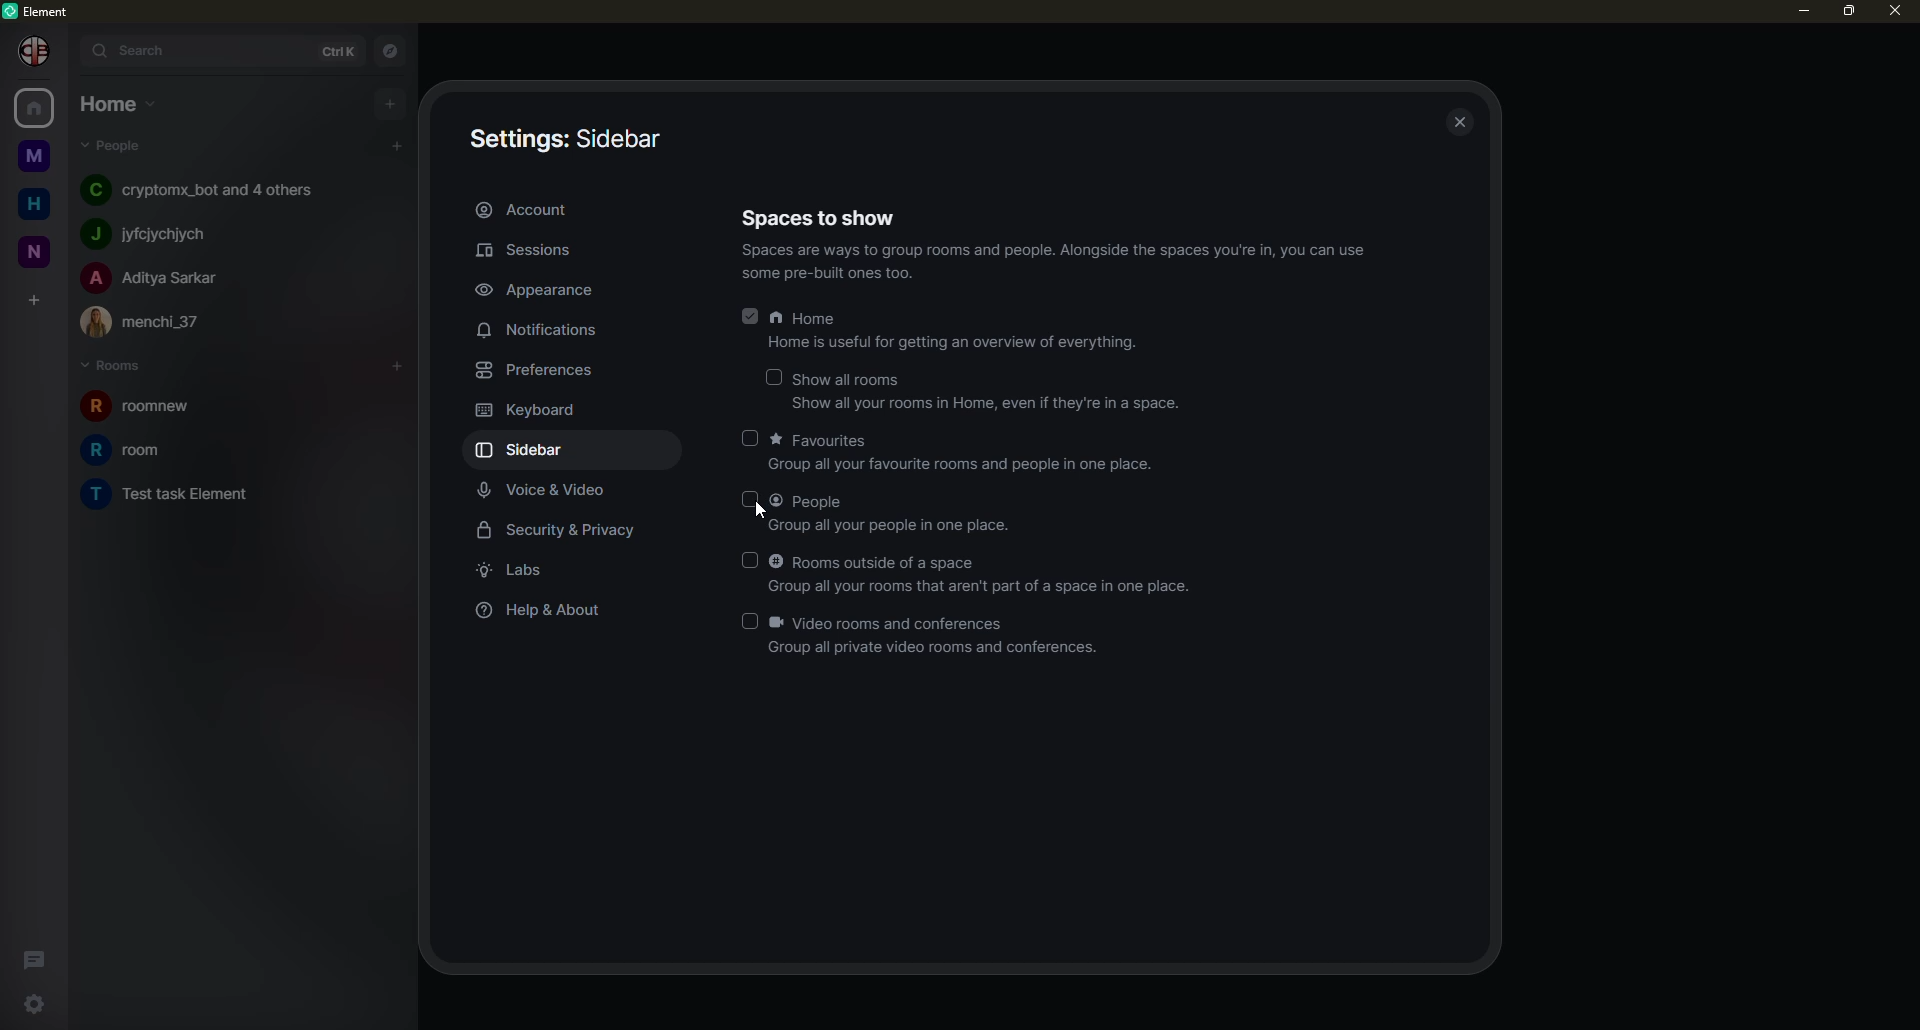 This screenshot has height=1030, width=1920. I want to click on info, so click(1063, 262).